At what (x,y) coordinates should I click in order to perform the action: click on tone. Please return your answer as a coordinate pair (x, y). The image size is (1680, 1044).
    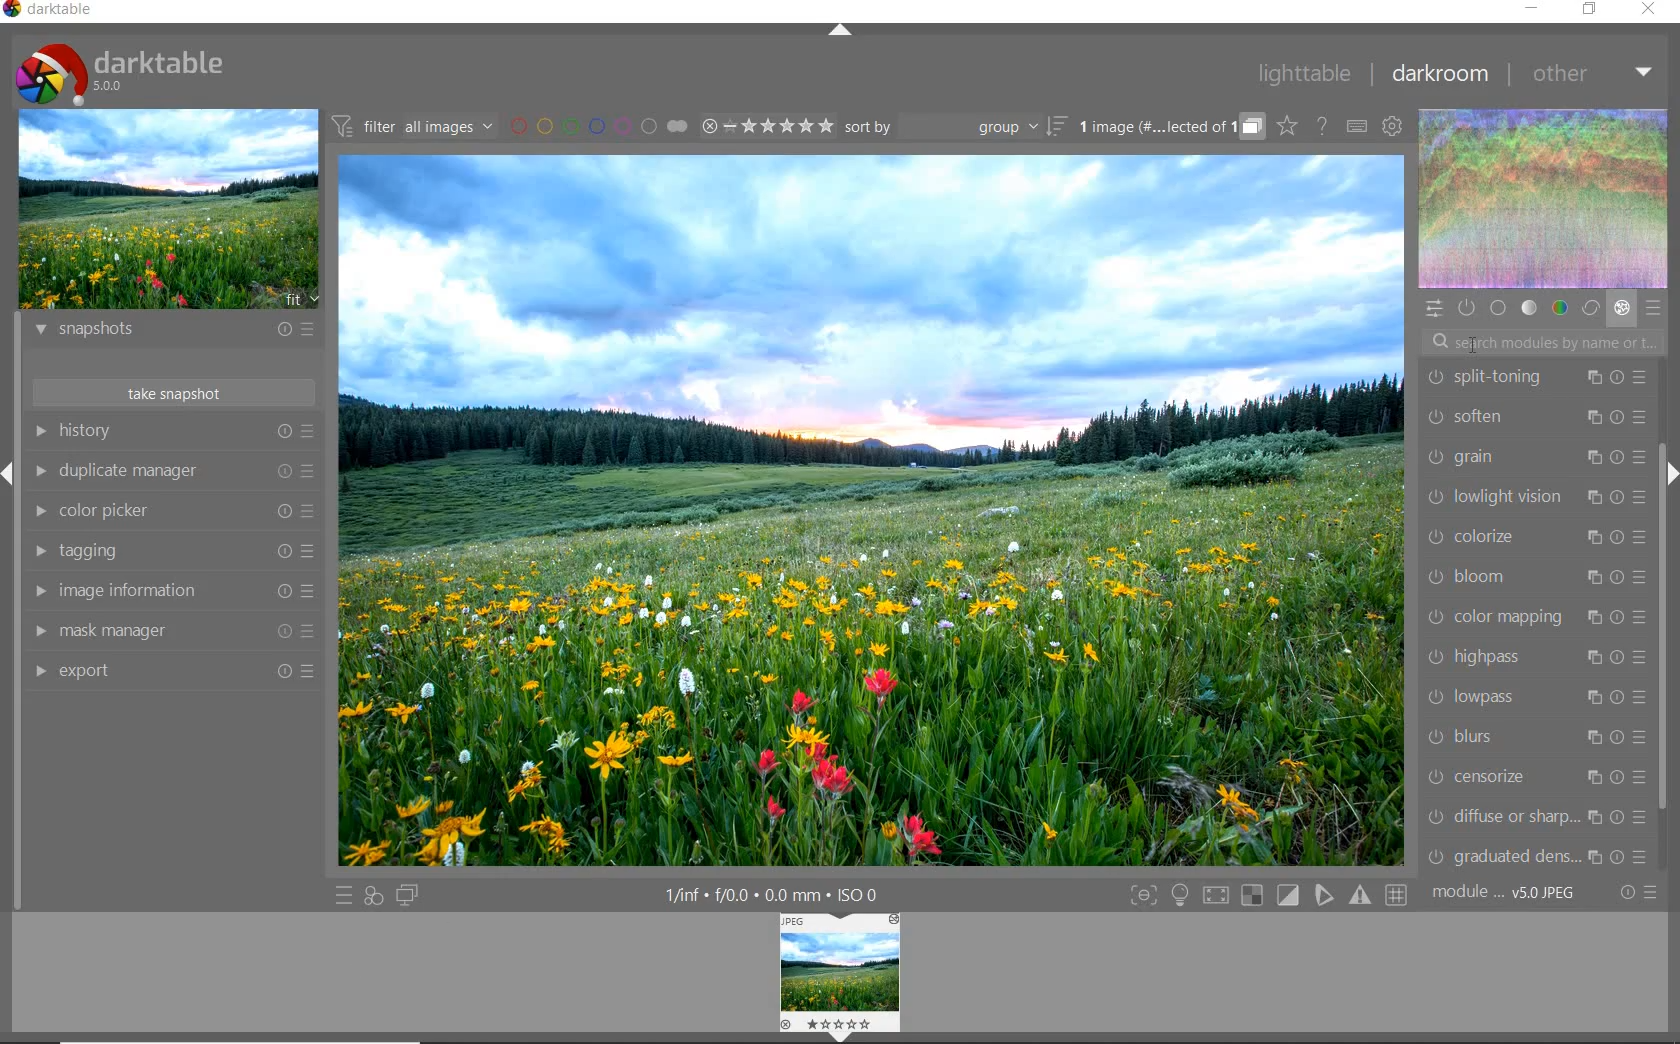
    Looking at the image, I should click on (1530, 306).